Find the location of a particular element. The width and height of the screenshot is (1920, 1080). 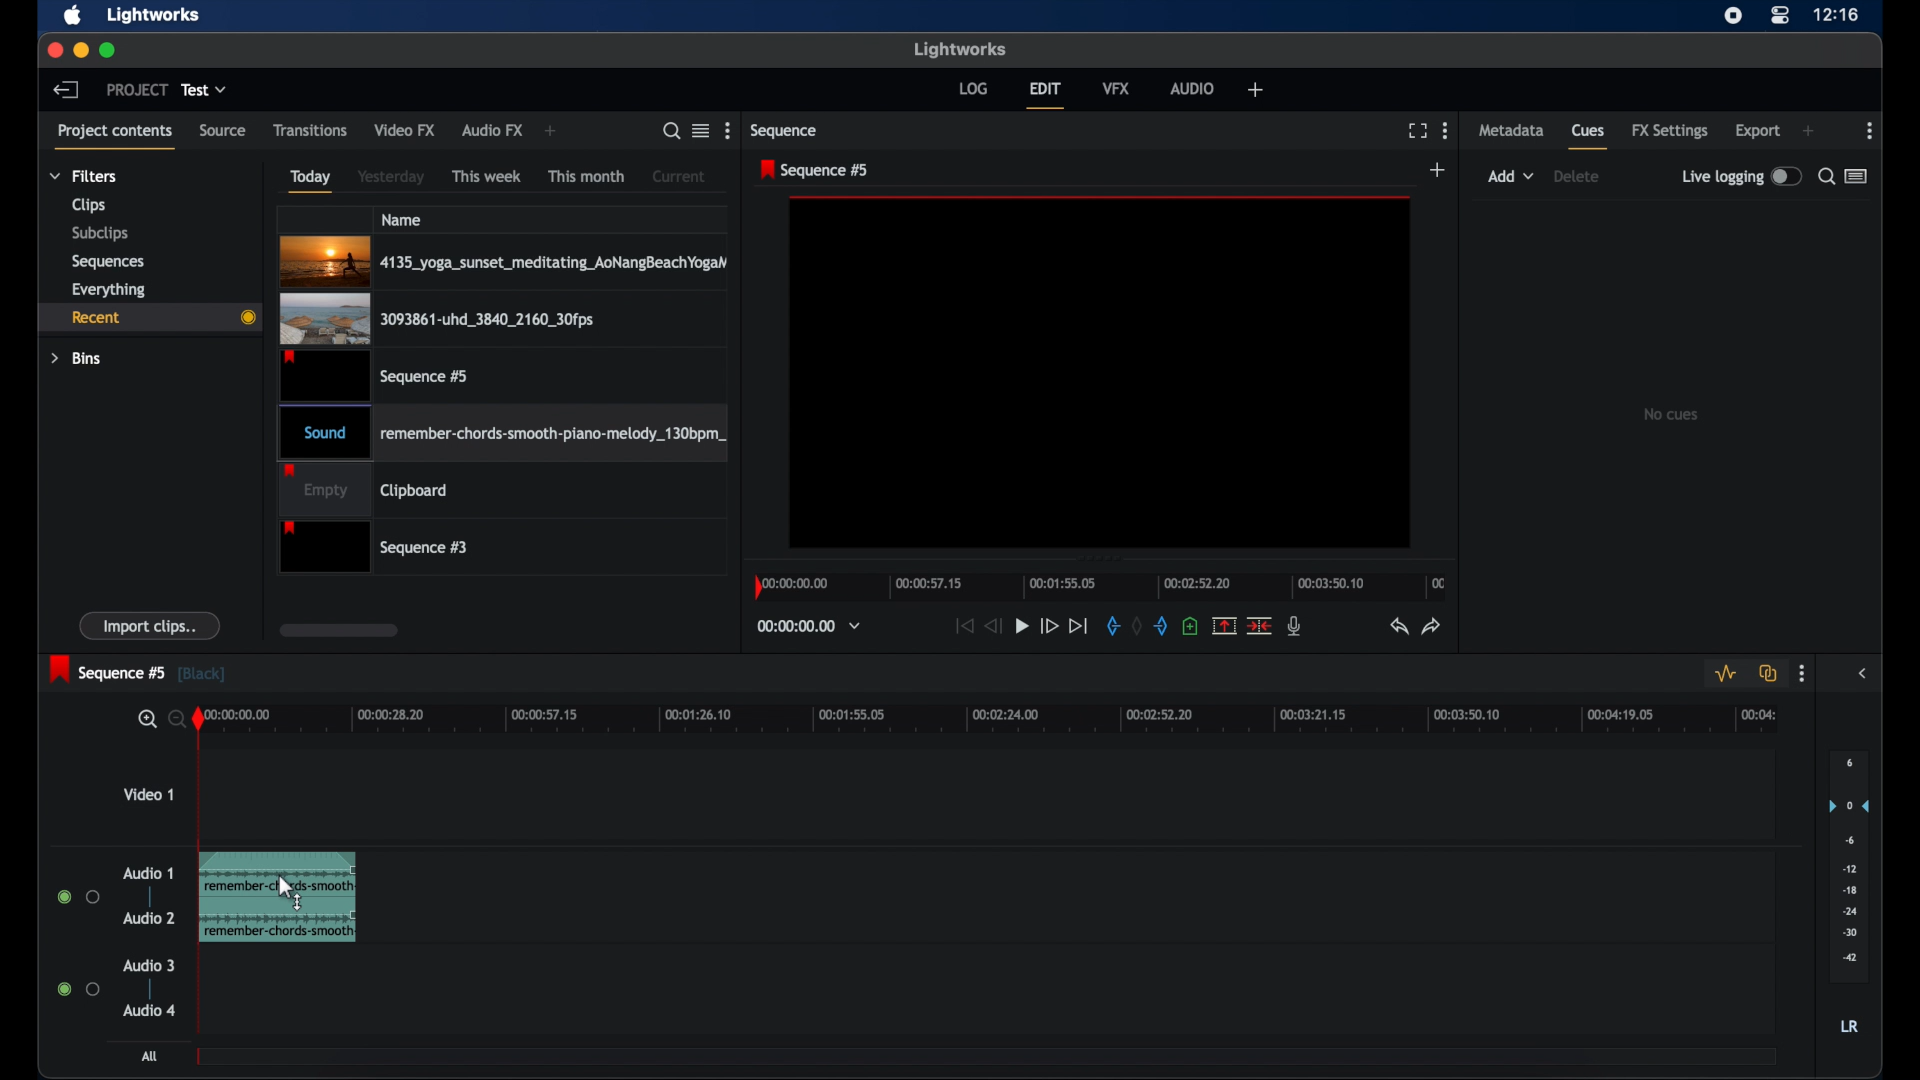

project is located at coordinates (137, 89).